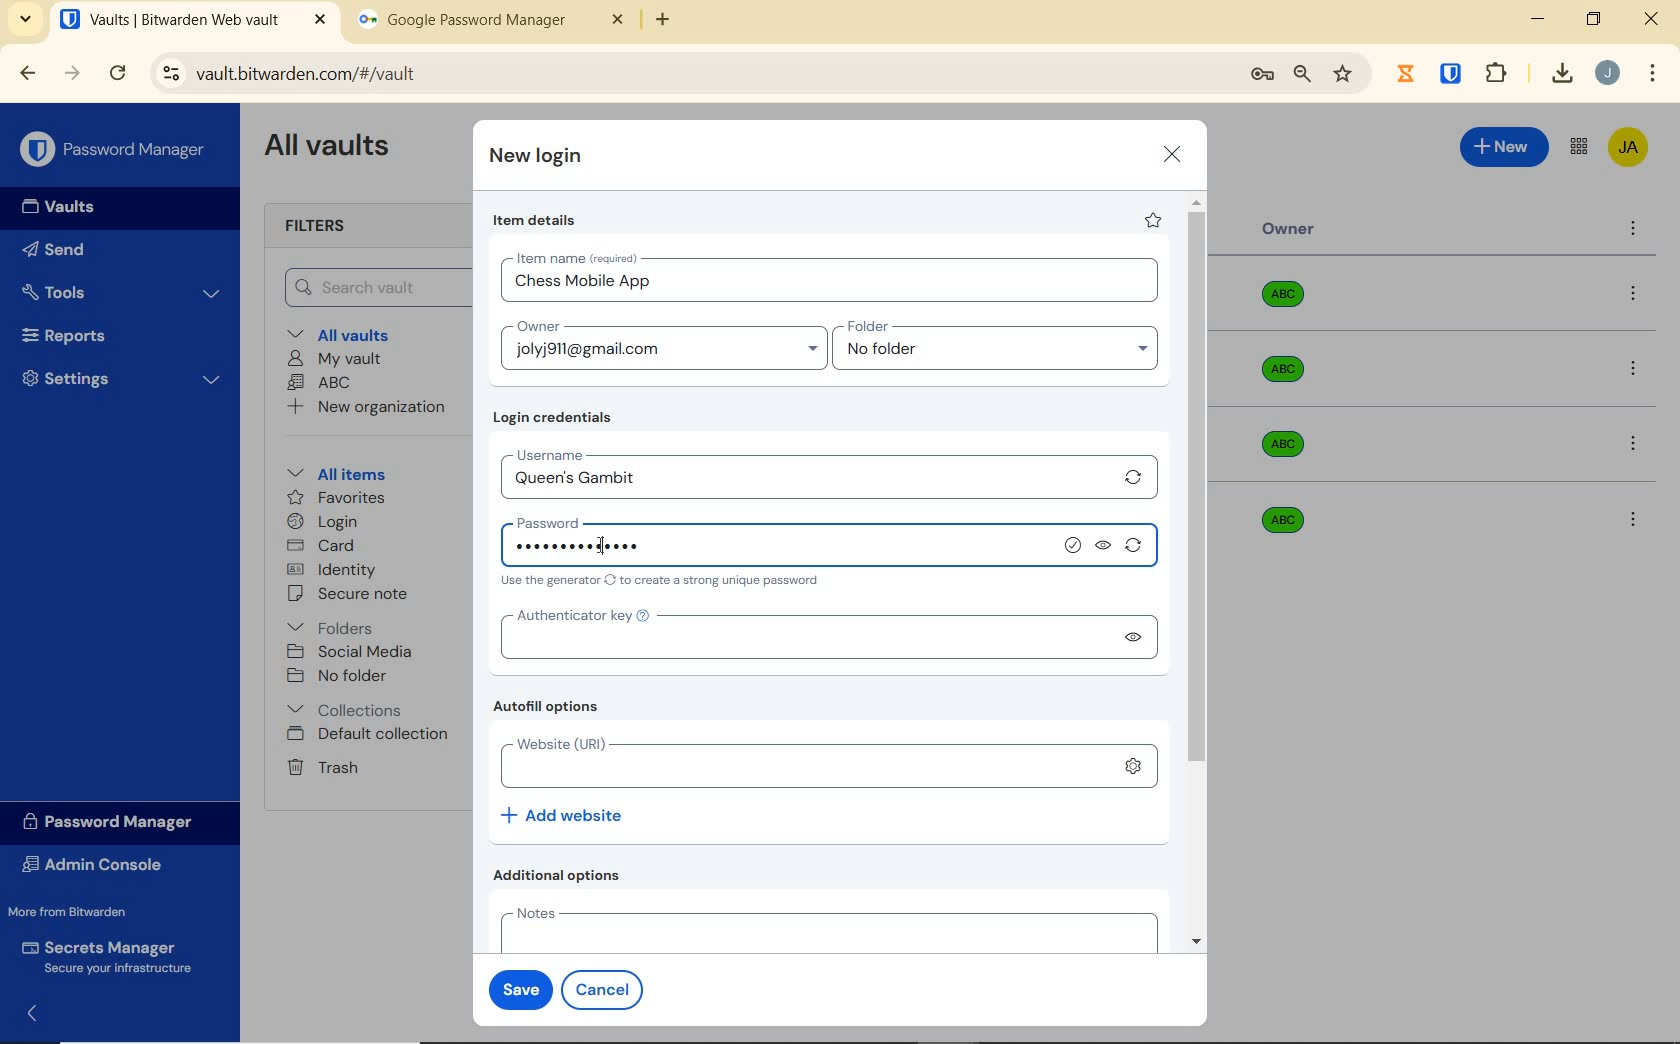  I want to click on Authenticator key, so click(798, 635).